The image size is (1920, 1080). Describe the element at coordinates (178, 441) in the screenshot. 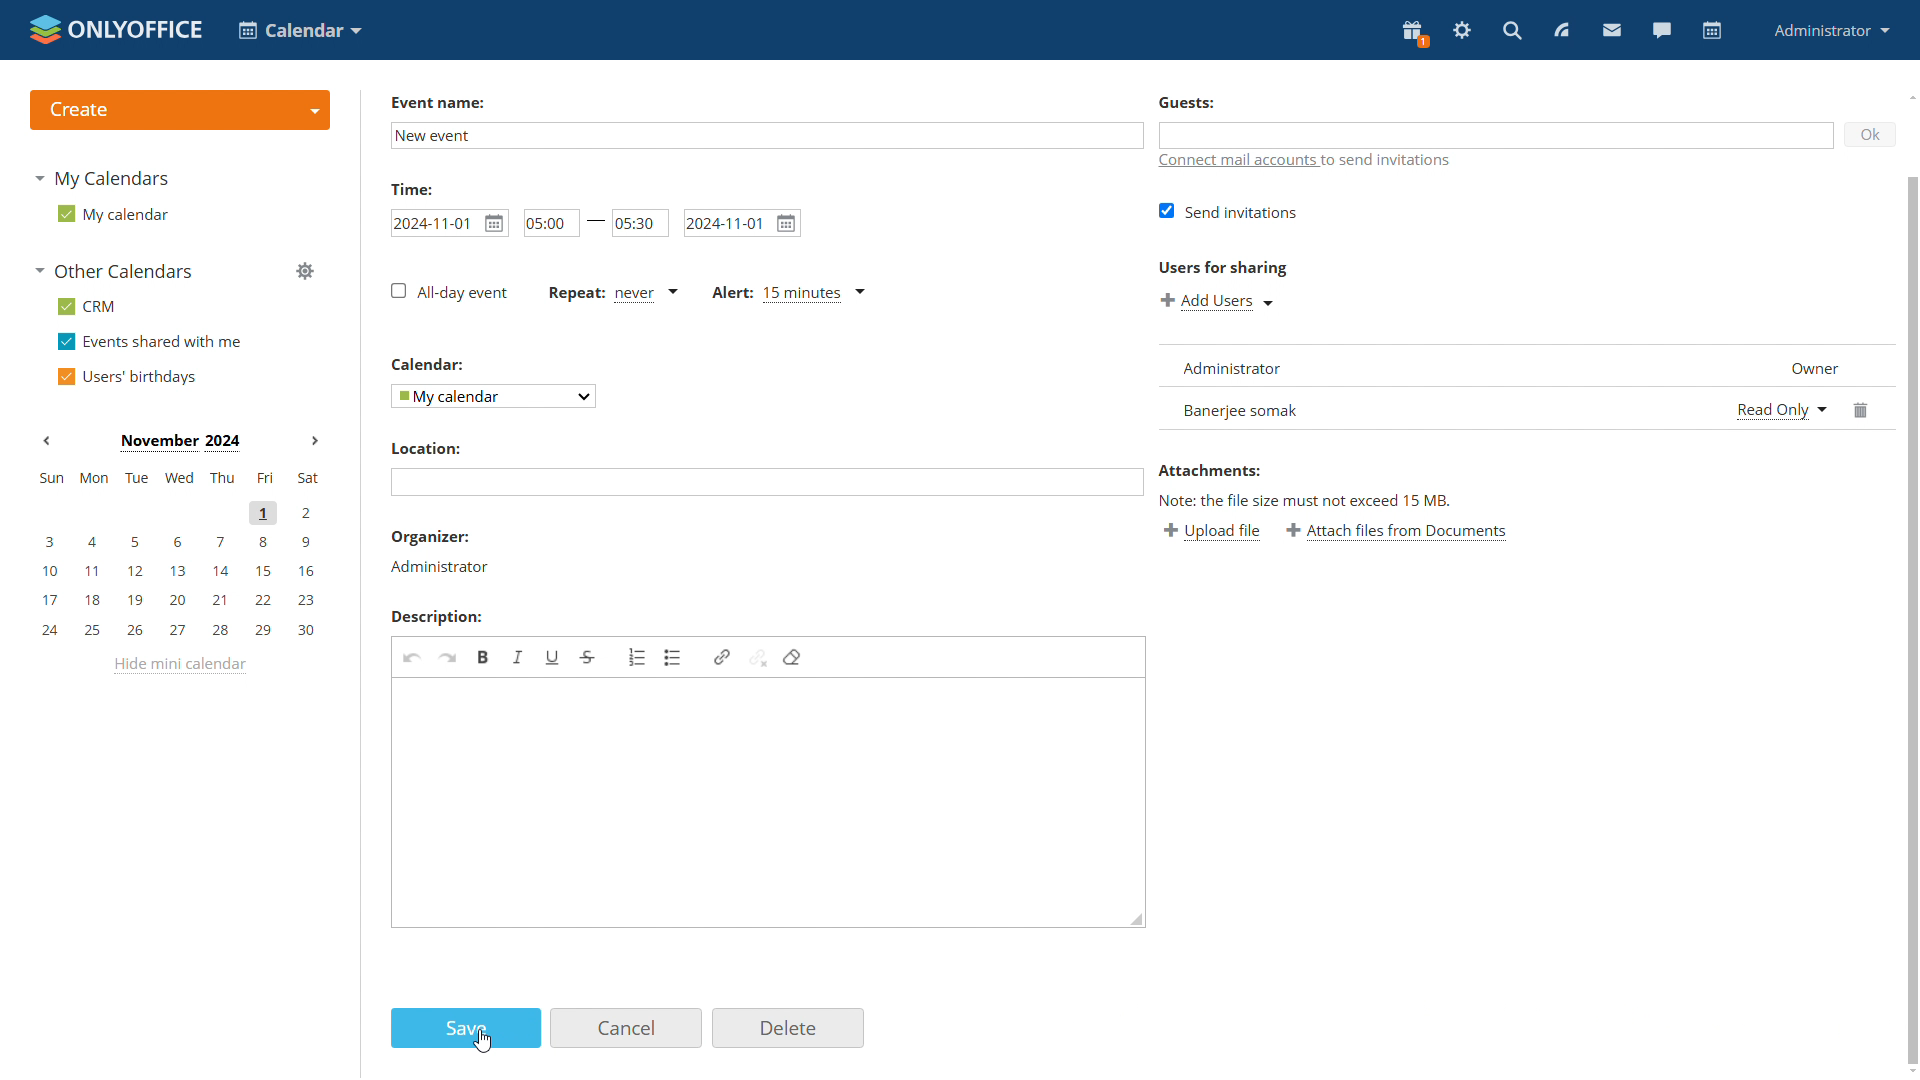

I see `Month on display` at that location.